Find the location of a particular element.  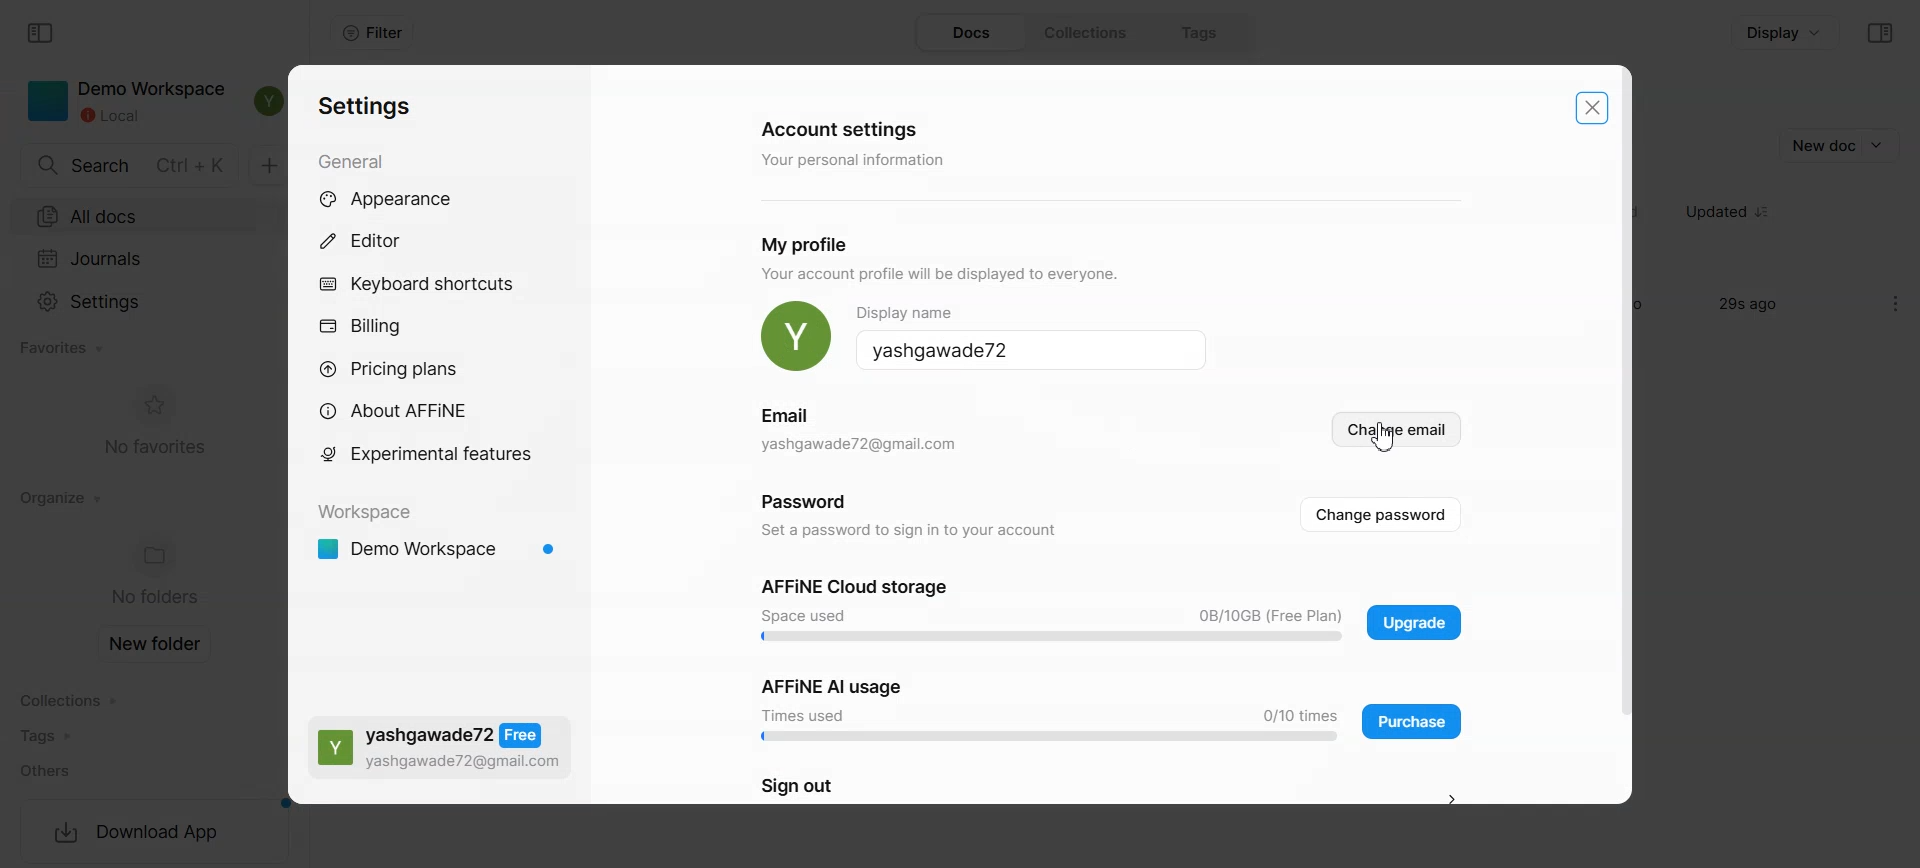

sign out is located at coordinates (797, 786).